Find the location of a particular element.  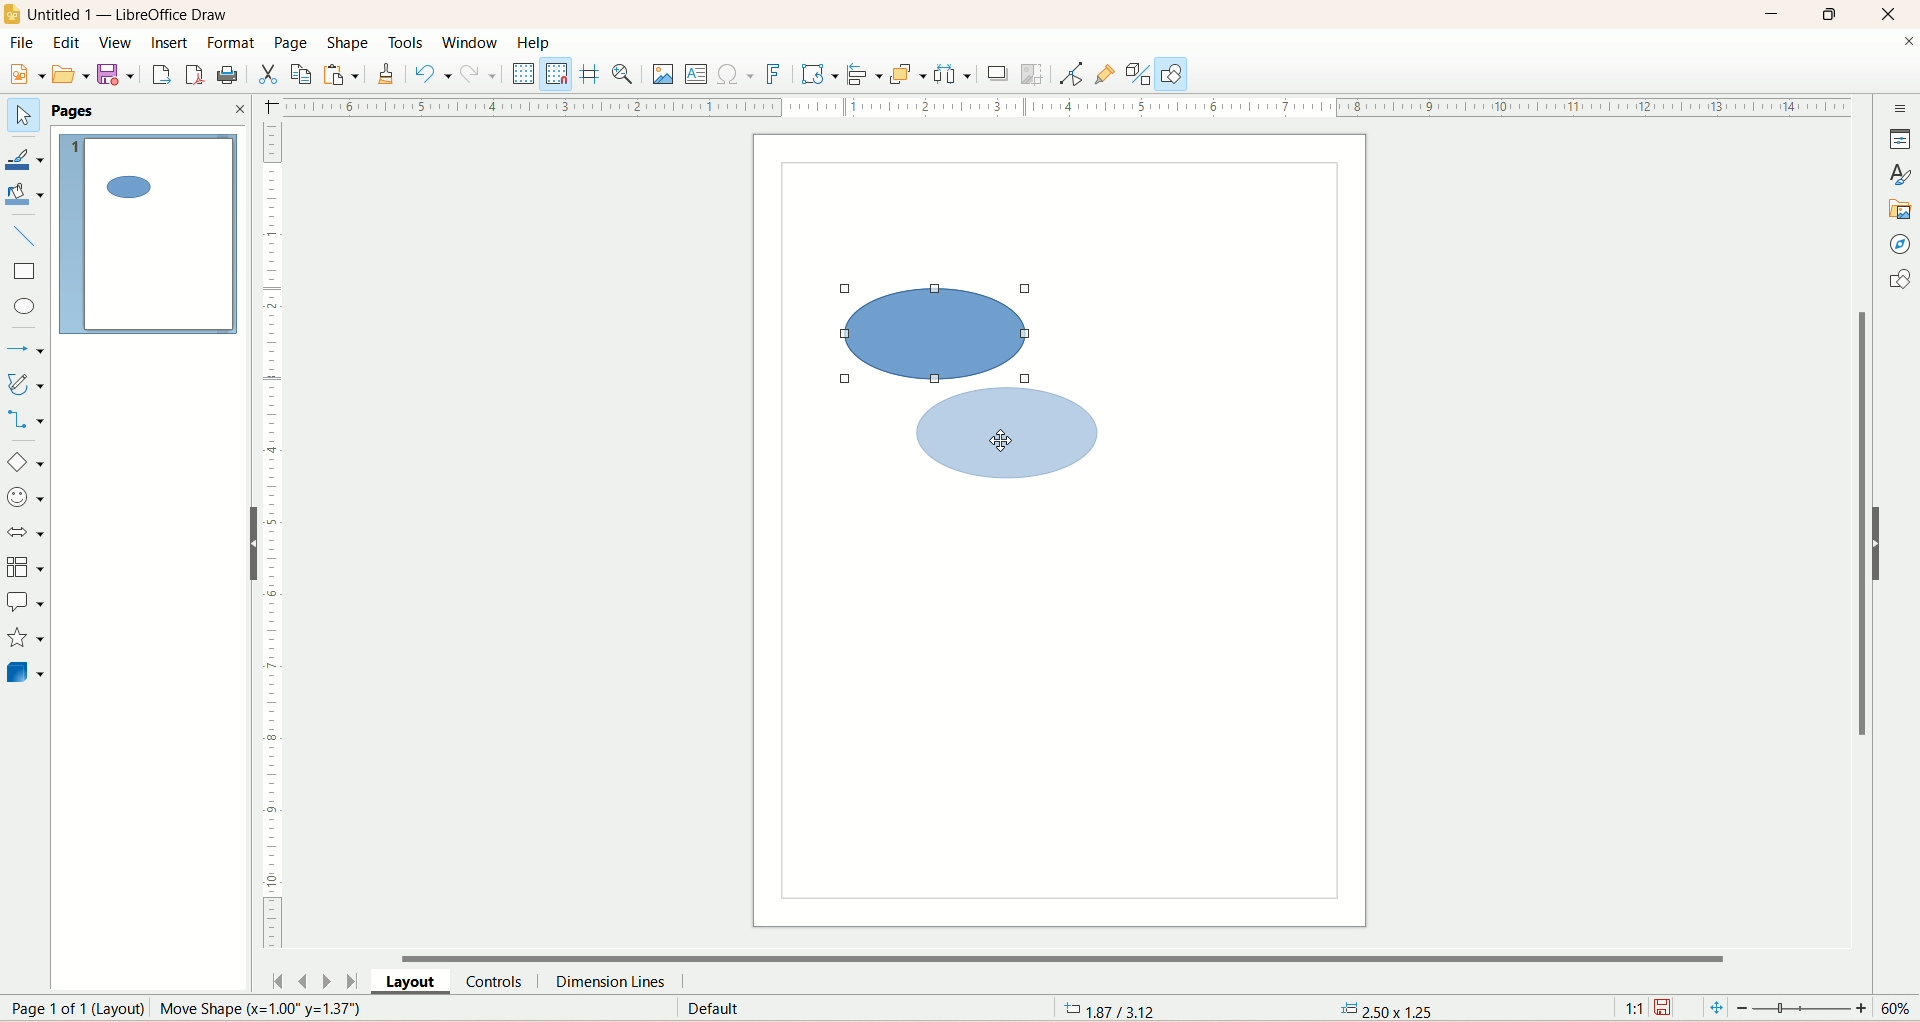

minimize is located at coordinates (1777, 12).